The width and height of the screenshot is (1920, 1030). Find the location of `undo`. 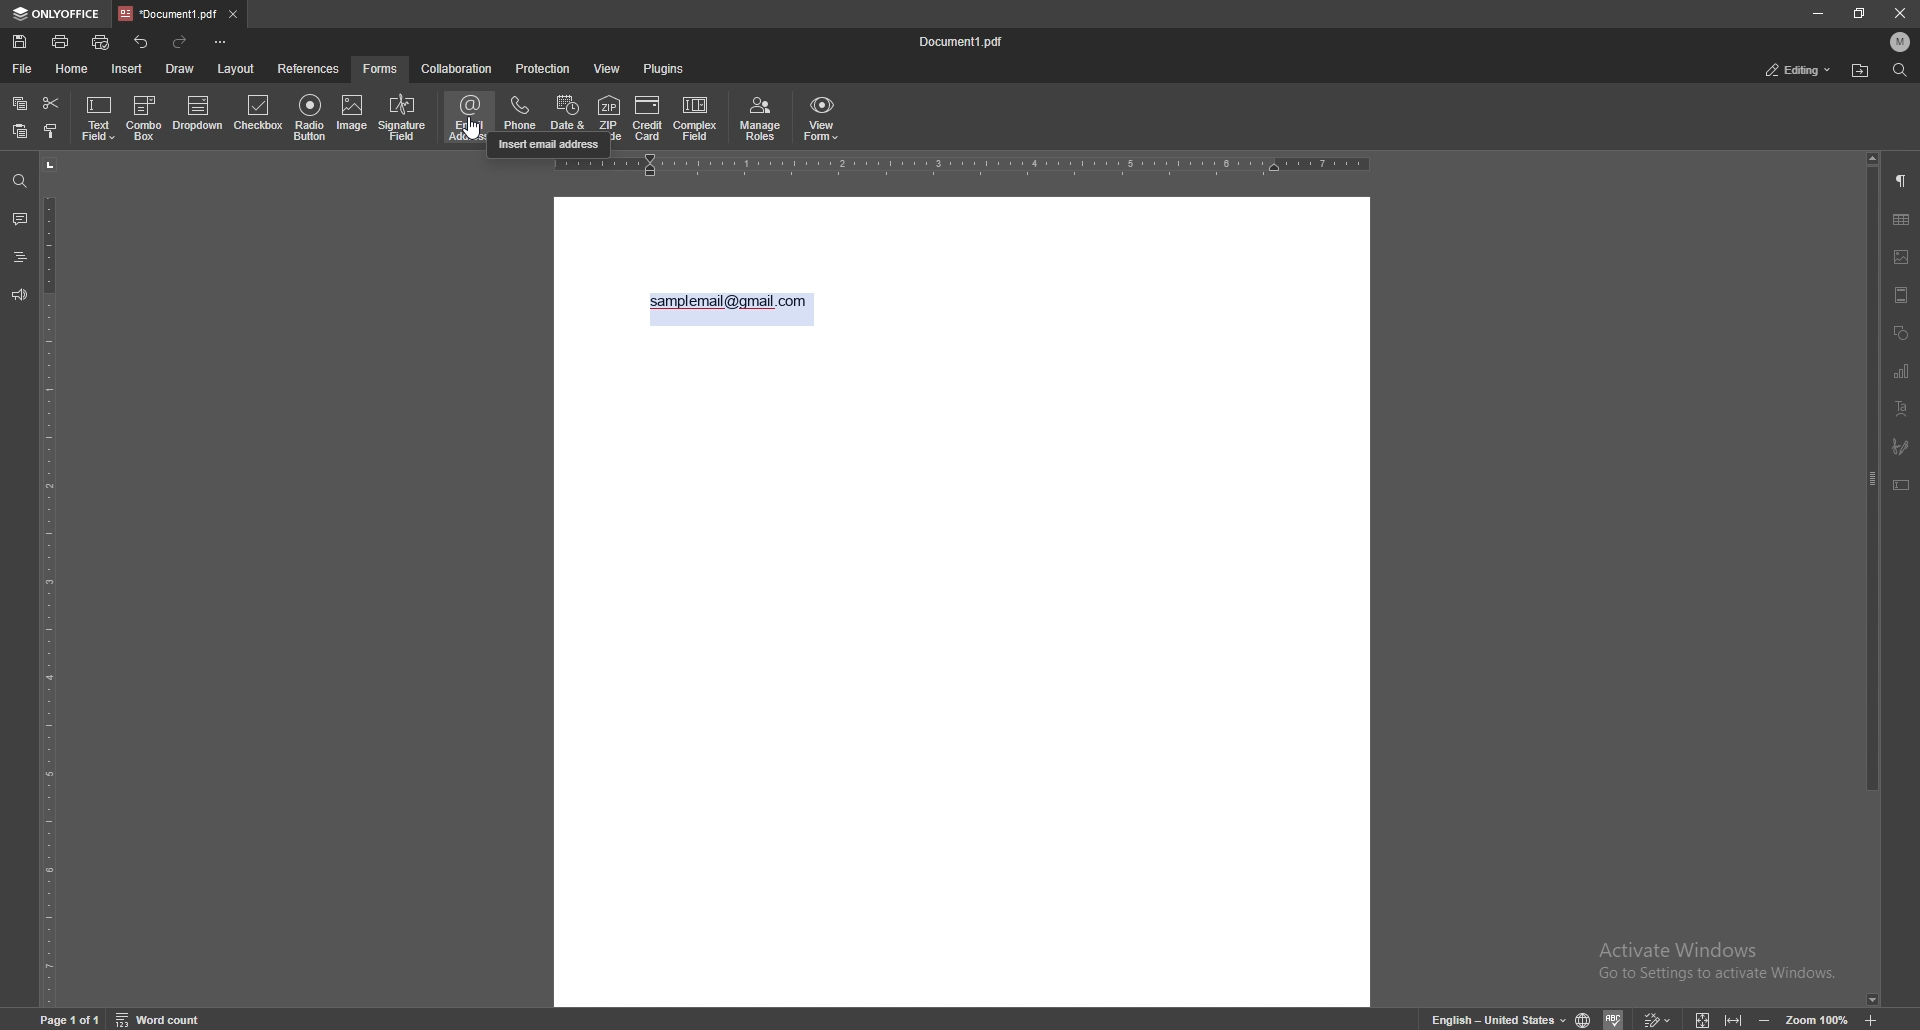

undo is located at coordinates (142, 43).